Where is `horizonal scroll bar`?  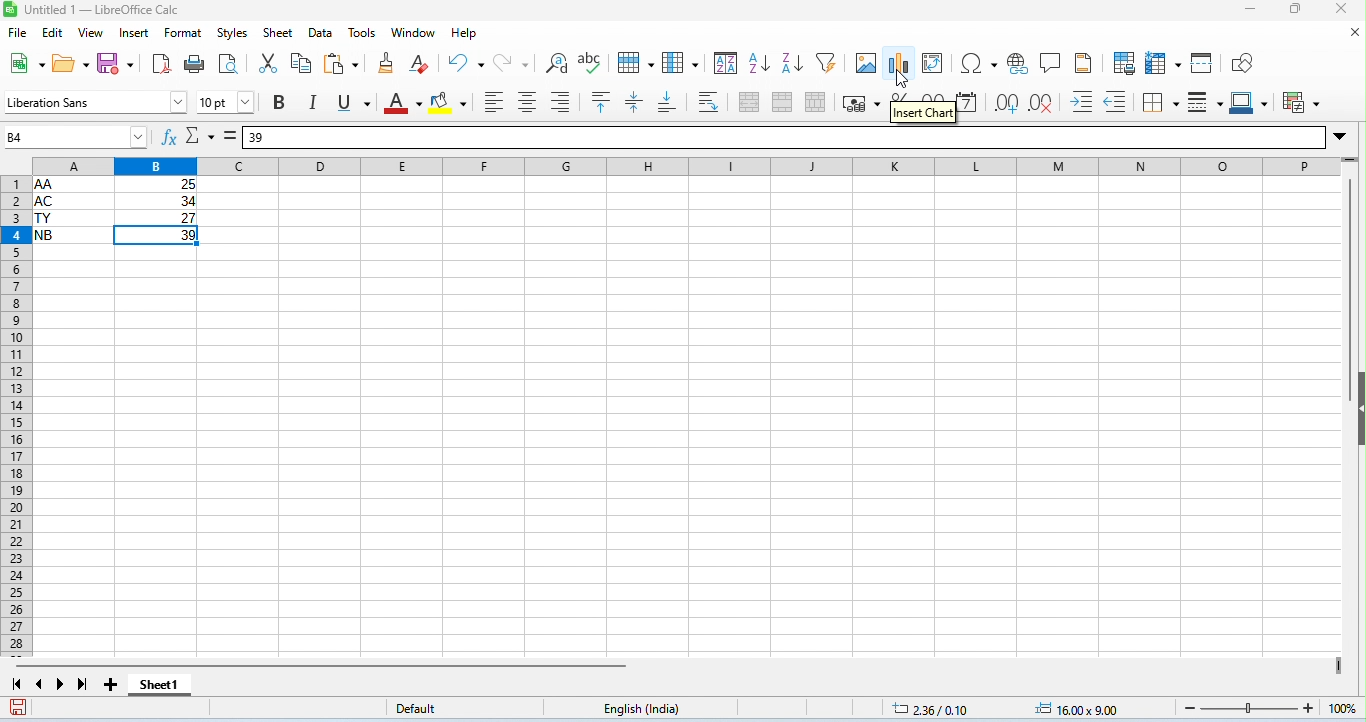
horizonal scroll bar is located at coordinates (334, 667).